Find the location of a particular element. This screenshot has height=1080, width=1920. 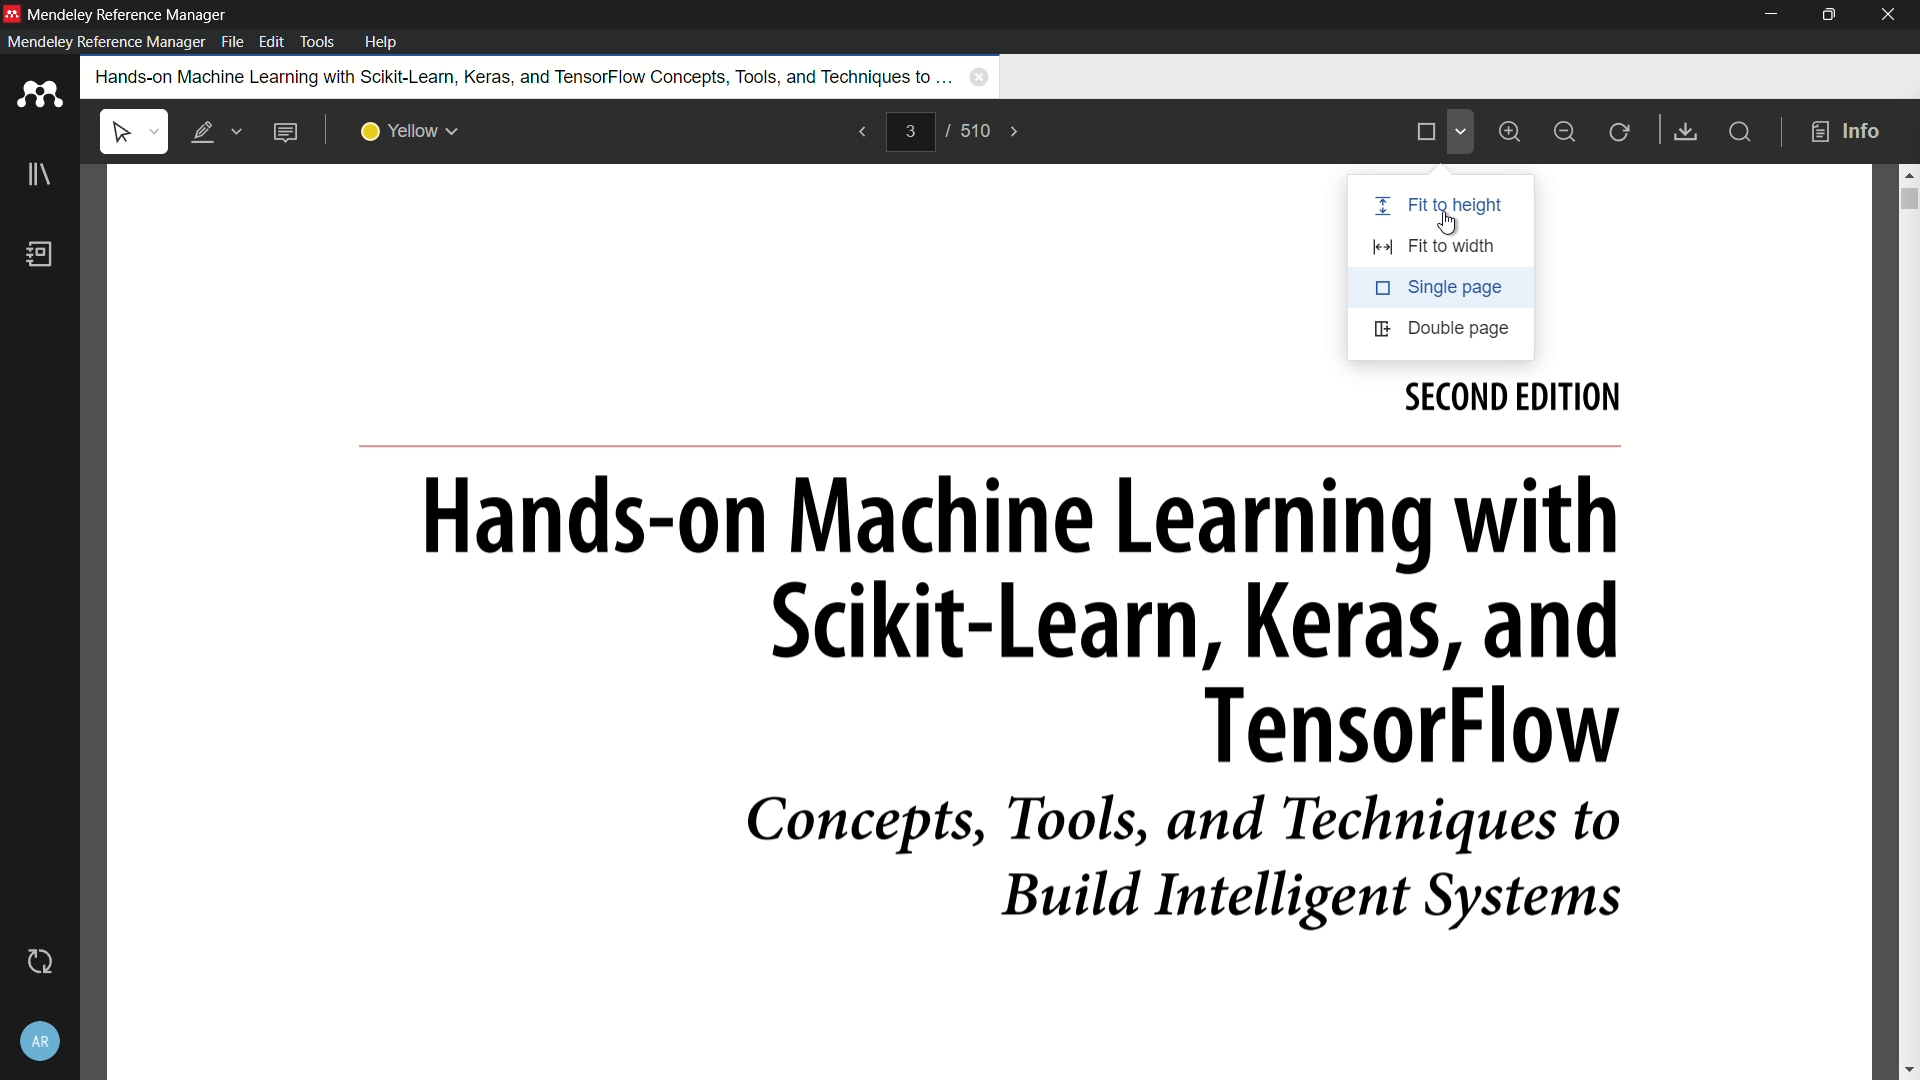

fit to width is located at coordinates (1442, 245).